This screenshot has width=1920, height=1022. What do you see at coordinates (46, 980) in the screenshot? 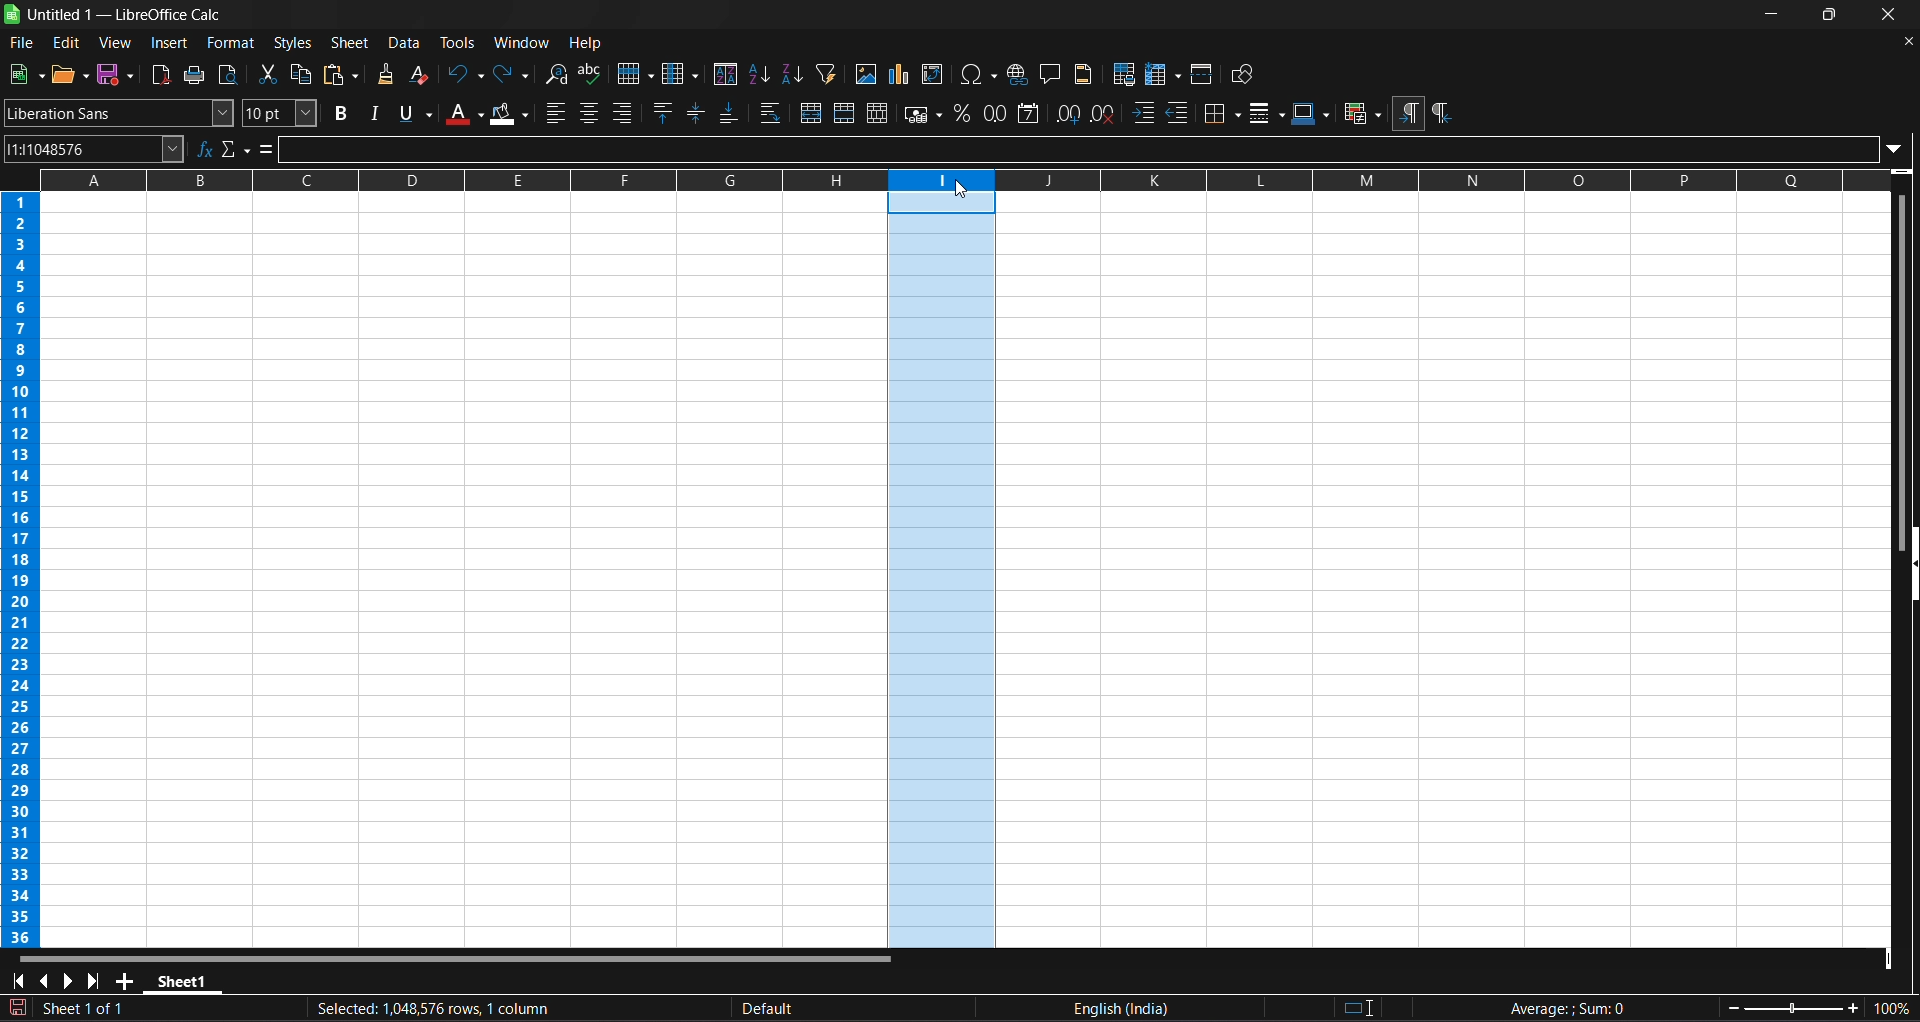
I see `scroll to previous sheet` at bounding box center [46, 980].